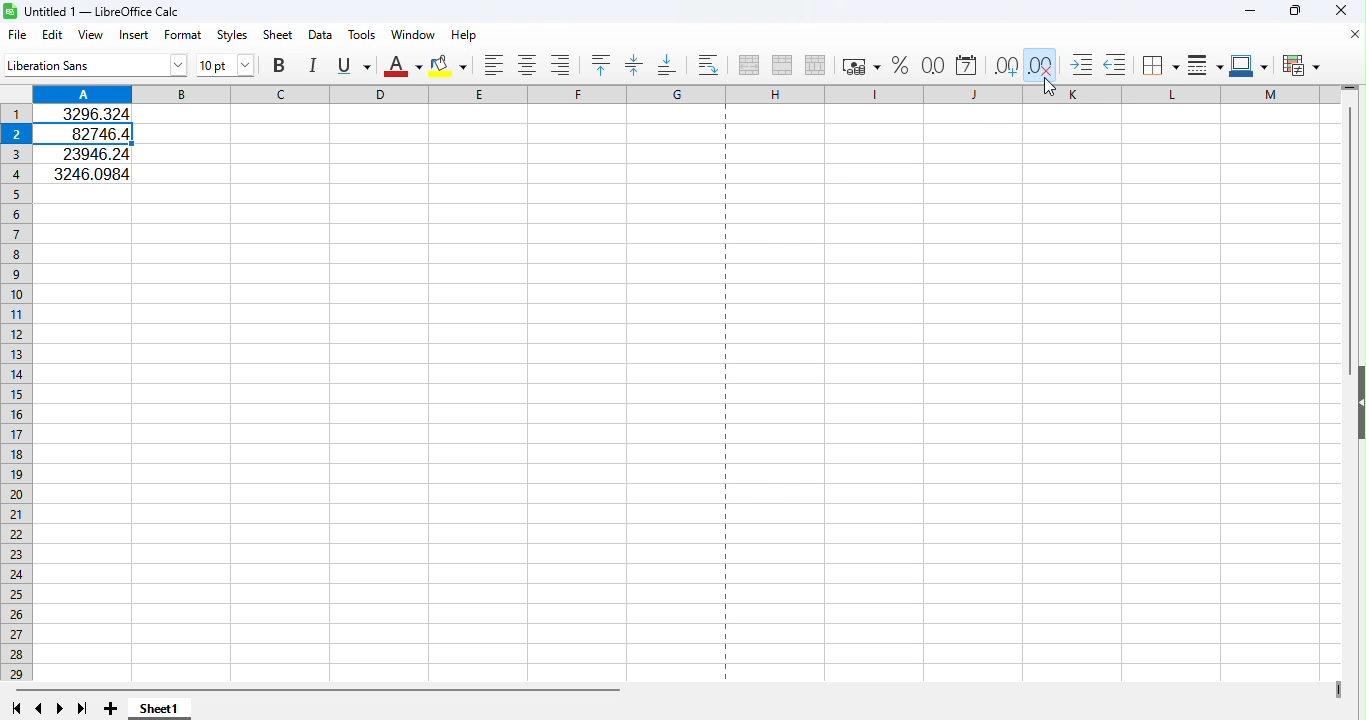 This screenshot has height=720, width=1366. What do you see at coordinates (674, 691) in the screenshot?
I see `horizontal scroll bar` at bounding box center [674, 691].